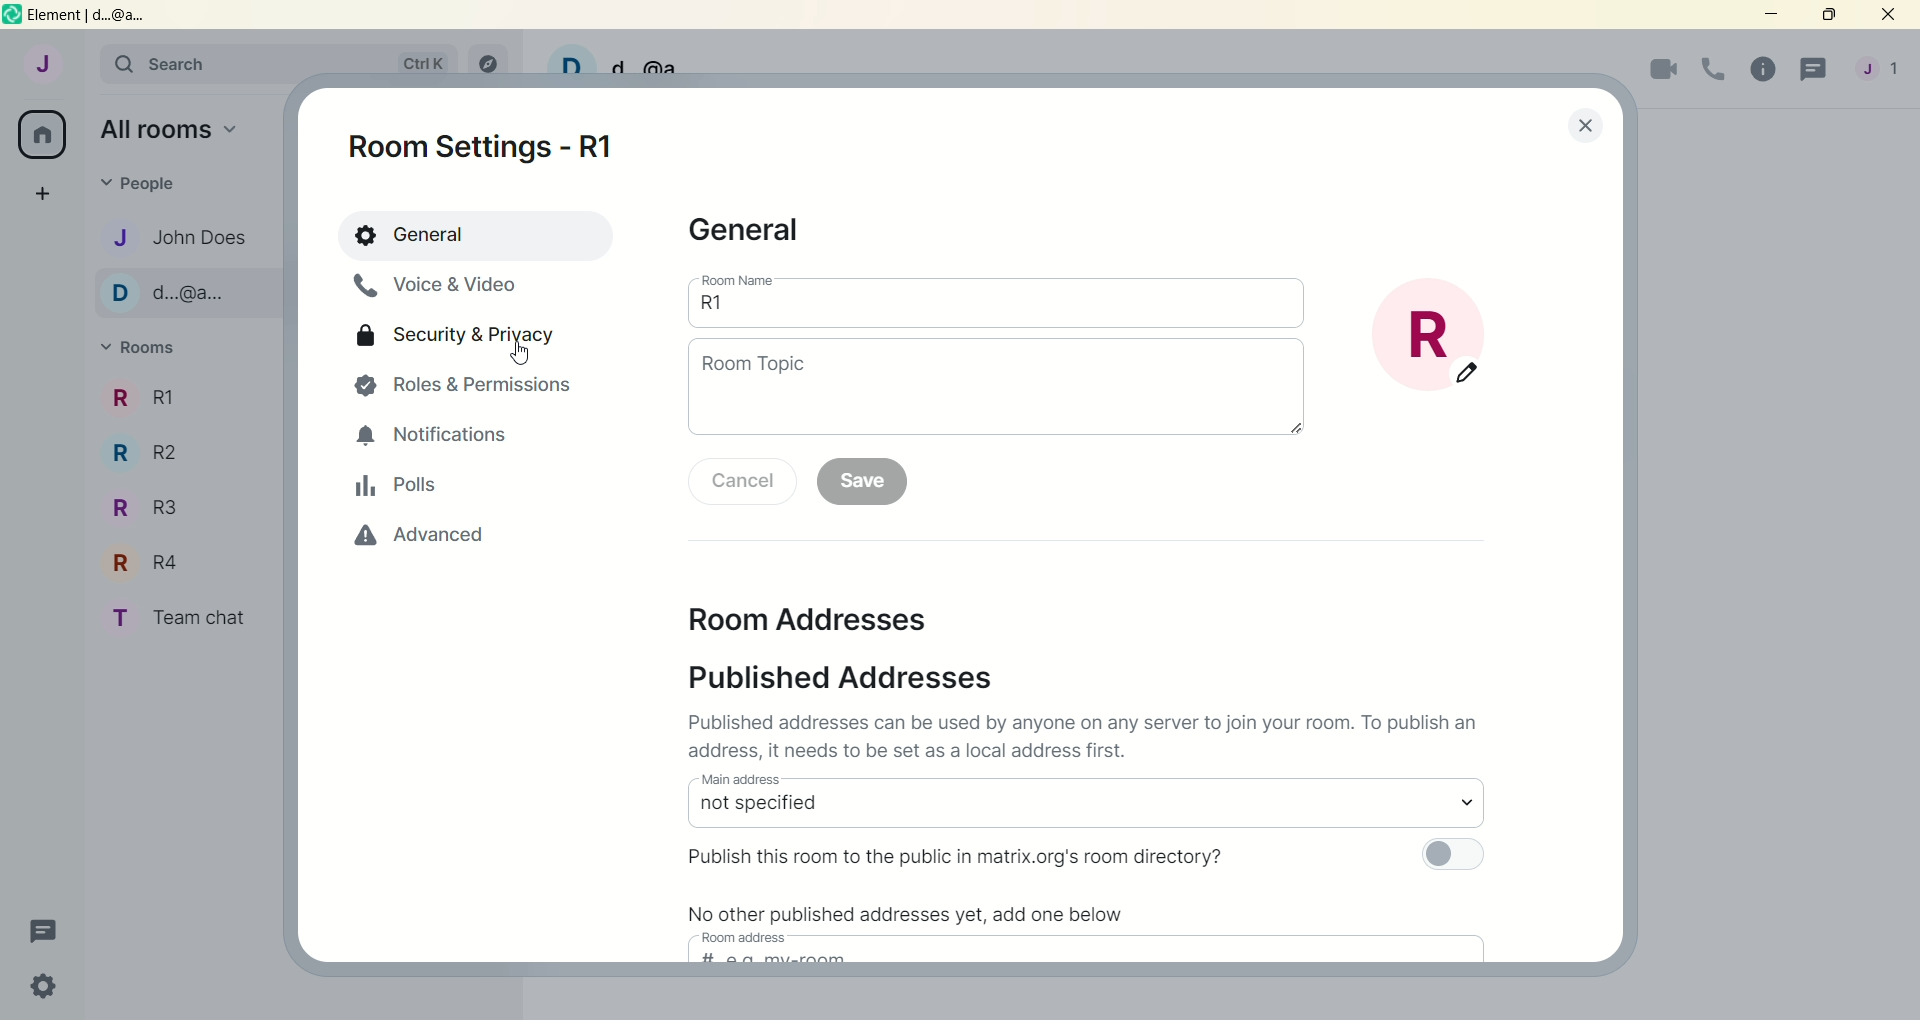  I want to click on Published addresses can be used by anyone on any server to join your room. To publish an
address, it needs to be set as a local address first., so click(1090, 738).